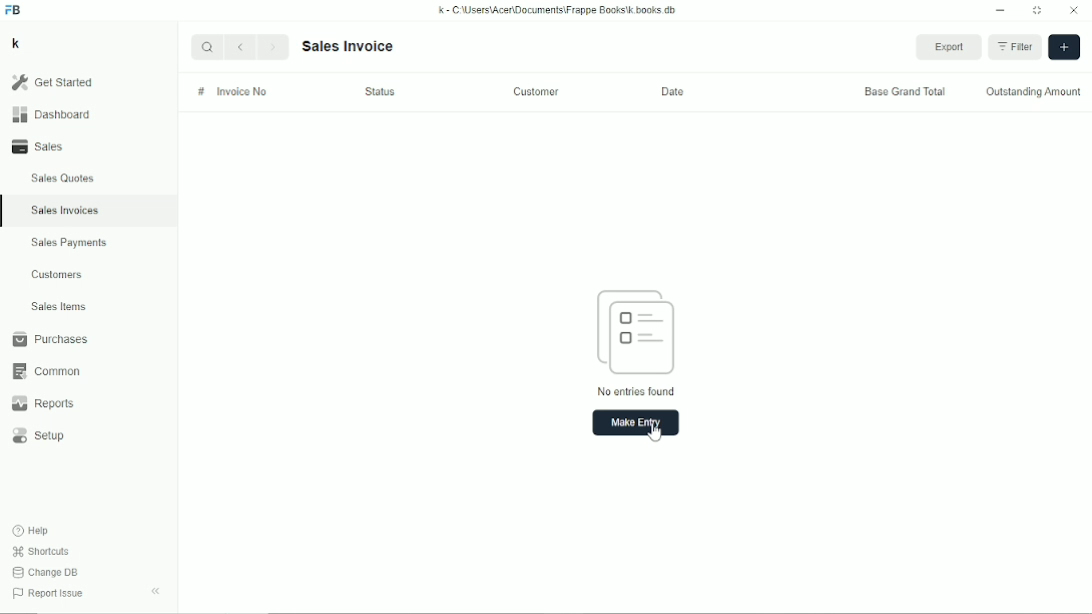  I want to click on Close, so click(1074, 11).